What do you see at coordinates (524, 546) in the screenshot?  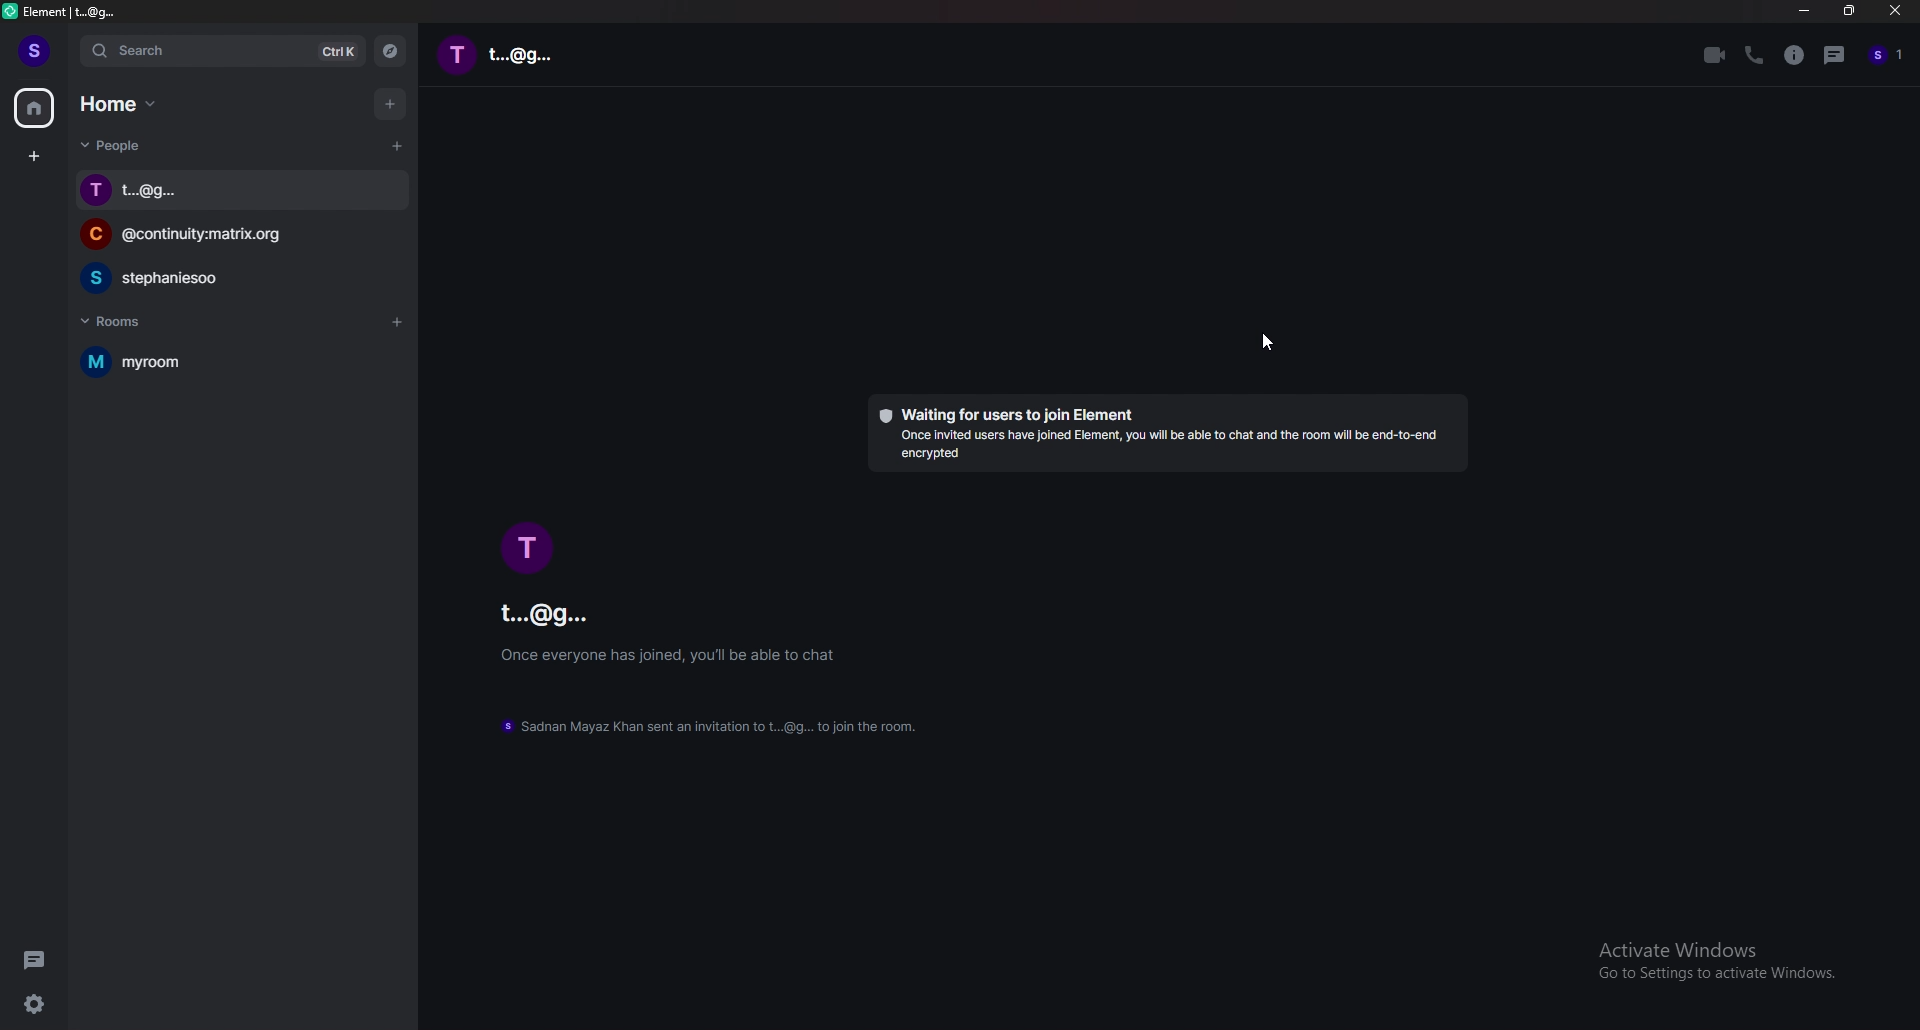 I see `profile photo` at bounding box center [524, 546].